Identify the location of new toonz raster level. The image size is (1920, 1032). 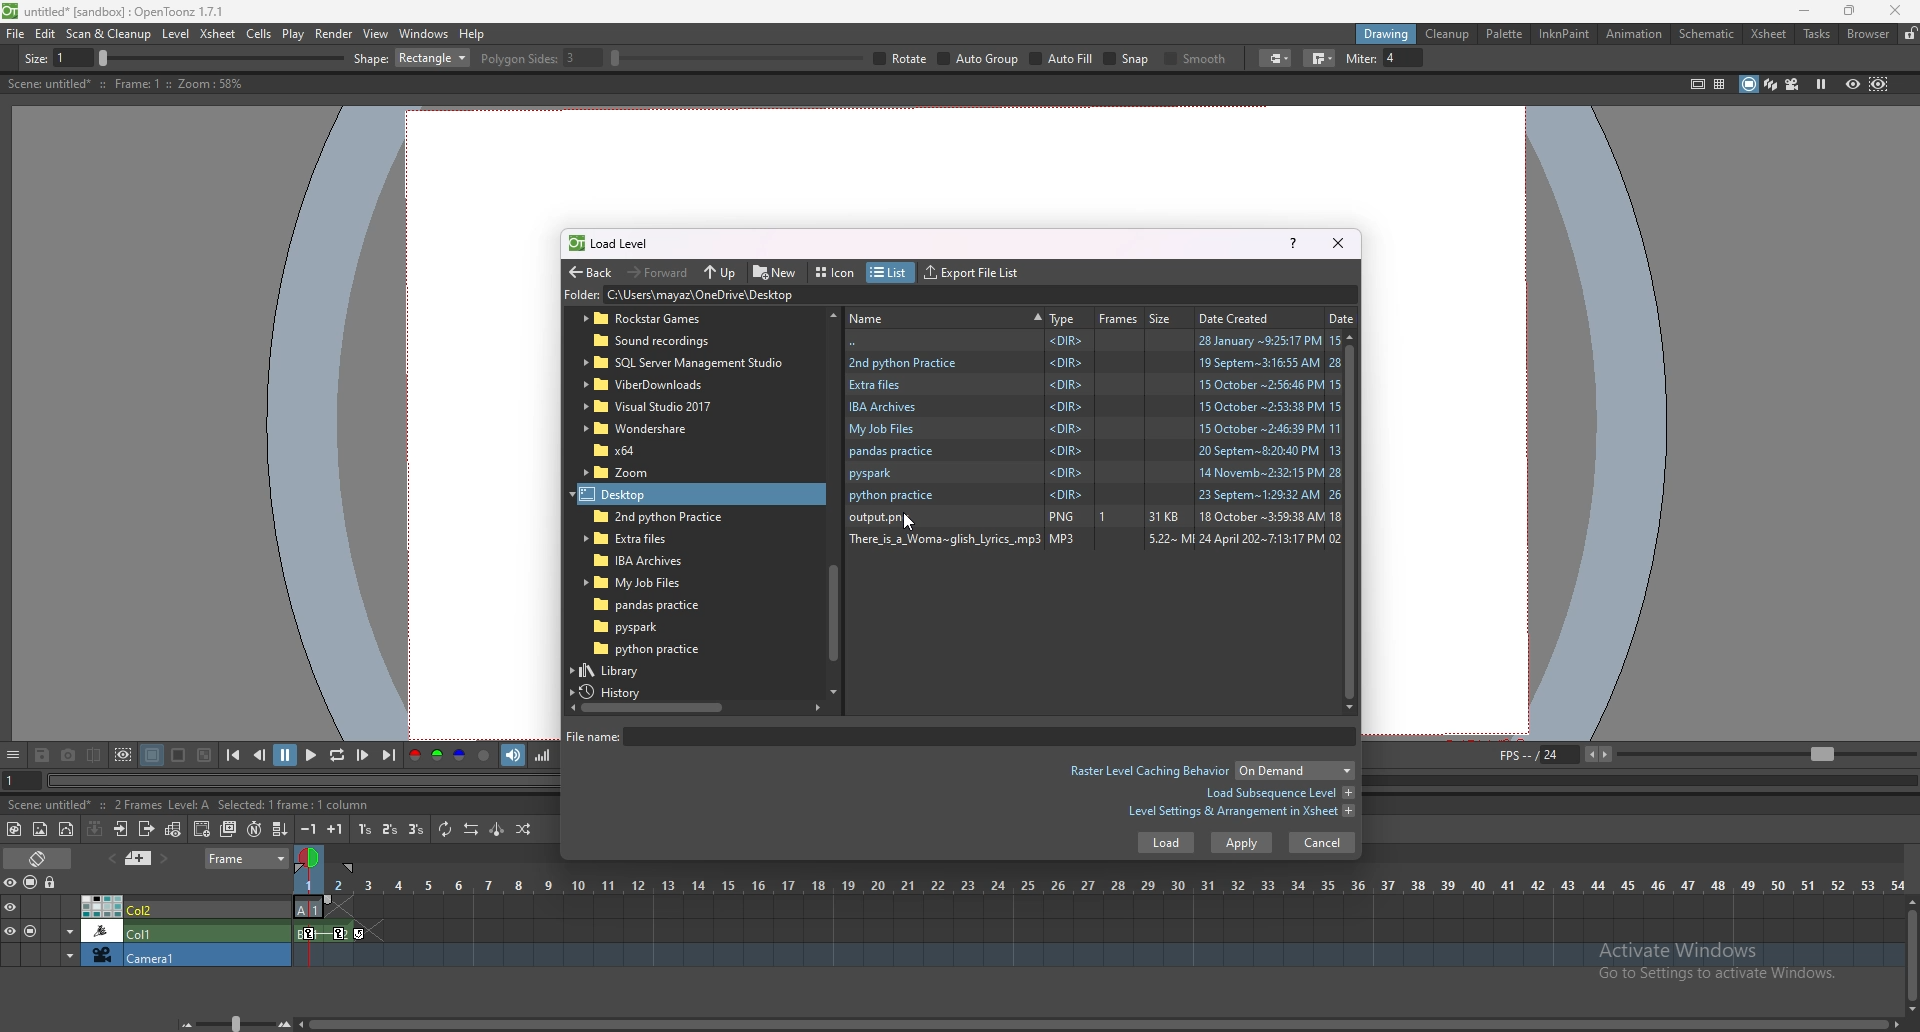
(15, 829).